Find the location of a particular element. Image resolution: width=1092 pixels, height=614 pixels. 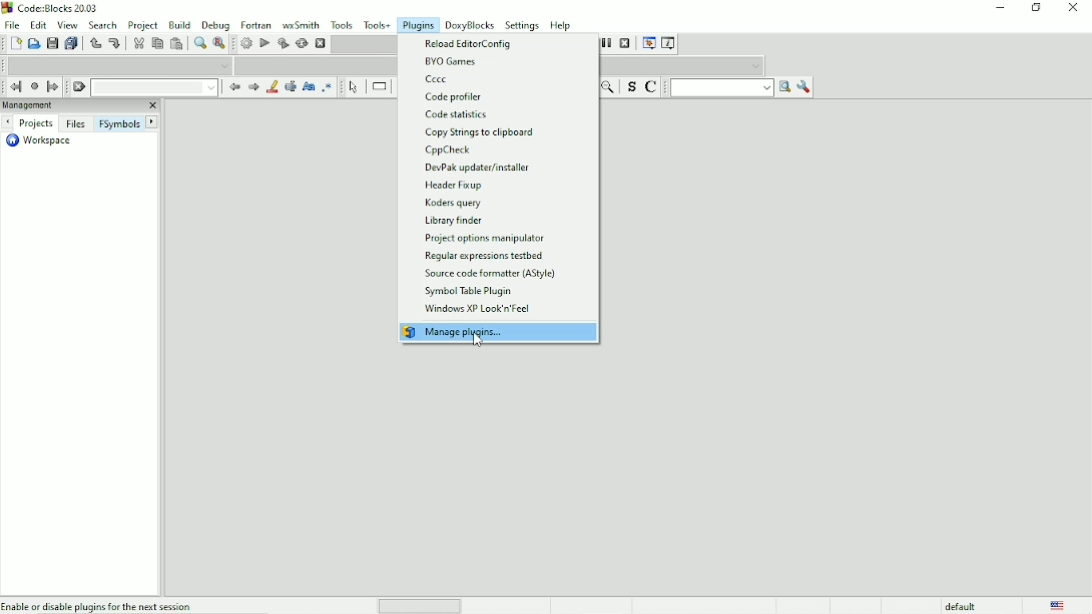

Source code formatter (AStyle) is located at coordinates (492, 272).